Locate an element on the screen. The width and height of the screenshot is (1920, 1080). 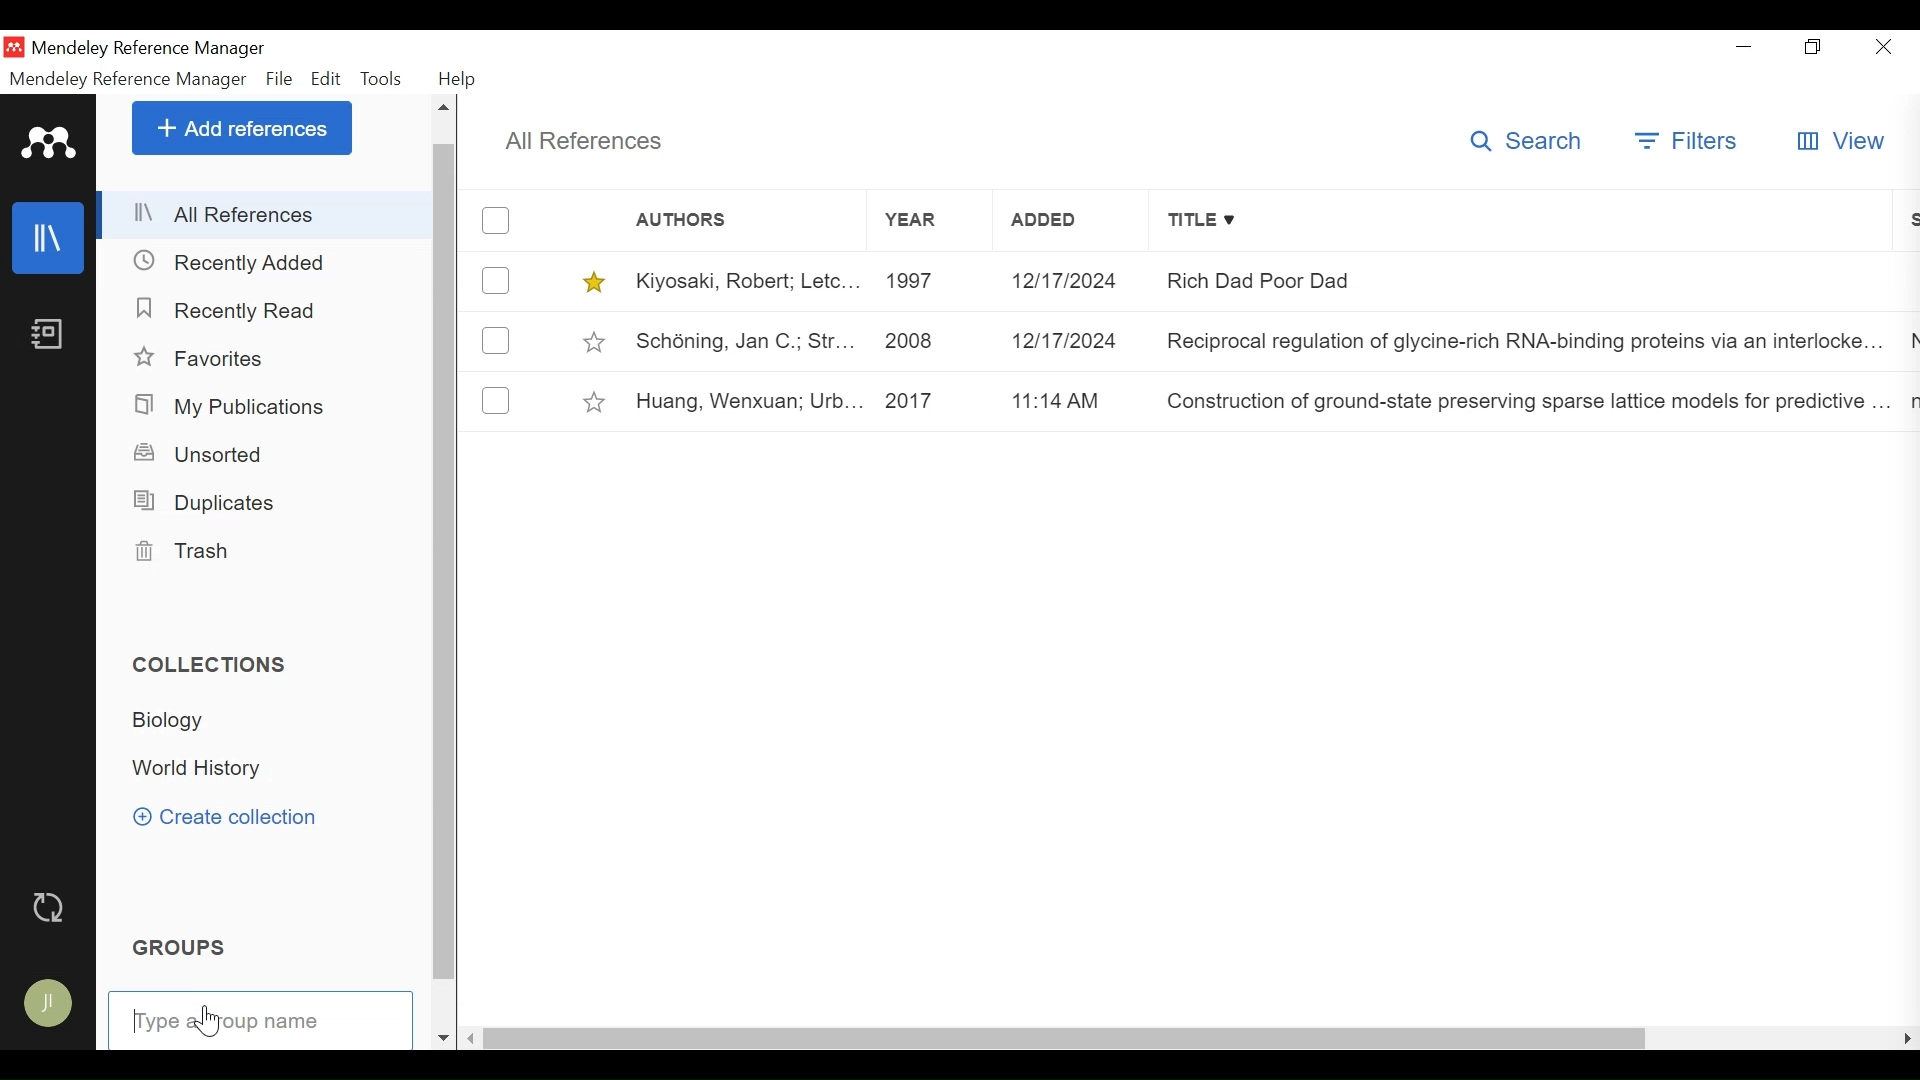
Reciprocal regulation of glycine-rich RNA-binding proteins via an interlocked.. is located at coordinates (1528, 339).